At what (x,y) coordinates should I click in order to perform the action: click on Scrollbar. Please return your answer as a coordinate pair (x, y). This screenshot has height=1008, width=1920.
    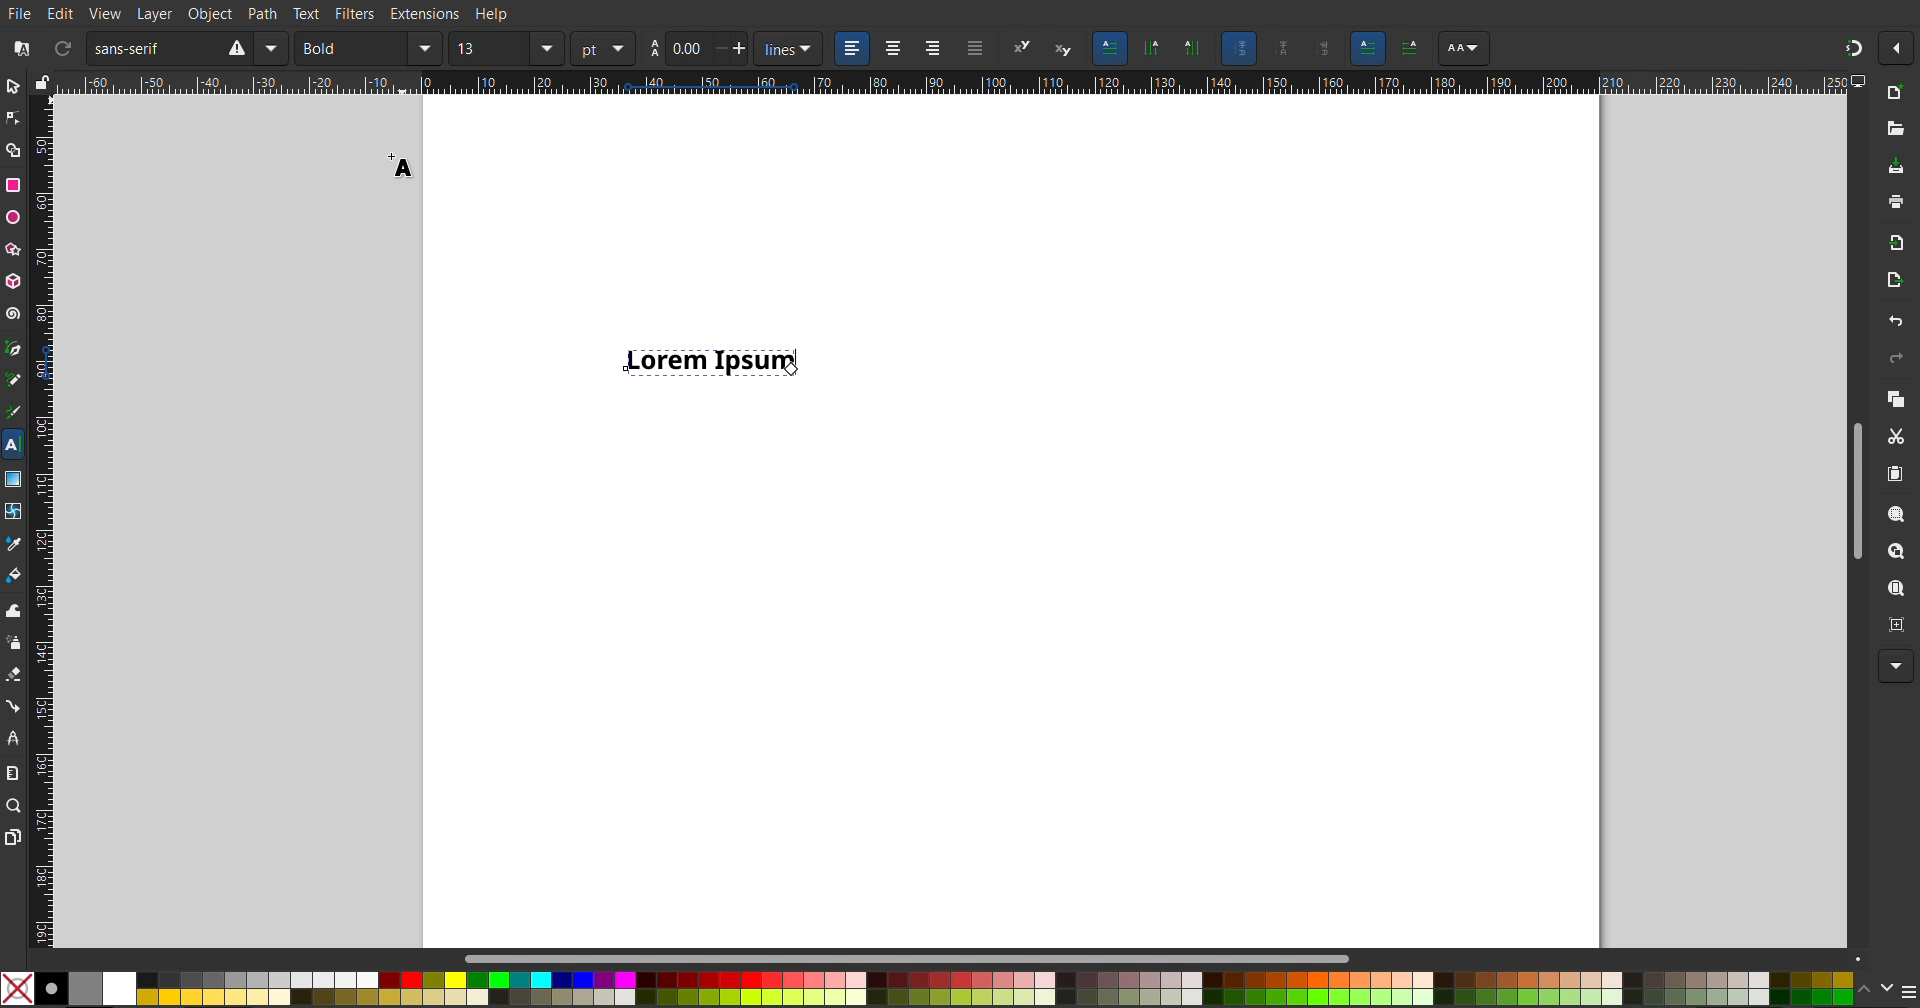
    Looking at the image, I should click on (919, 958).